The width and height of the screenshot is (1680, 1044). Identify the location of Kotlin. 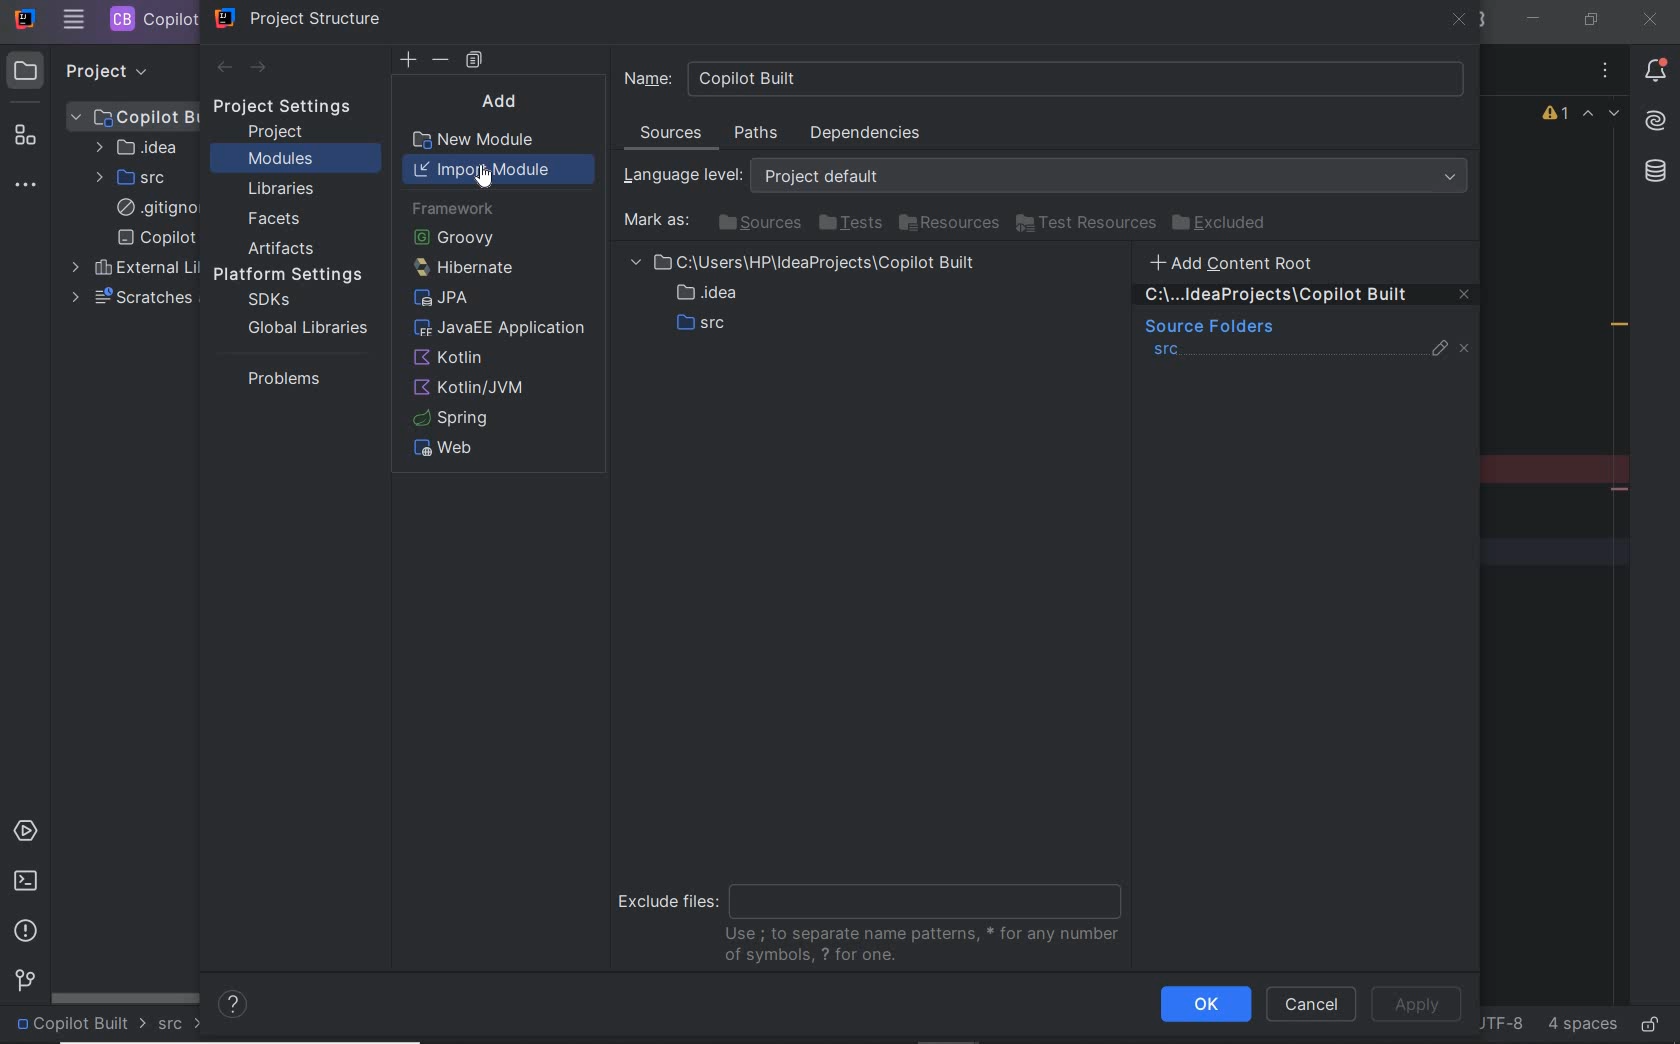
(452, 358).